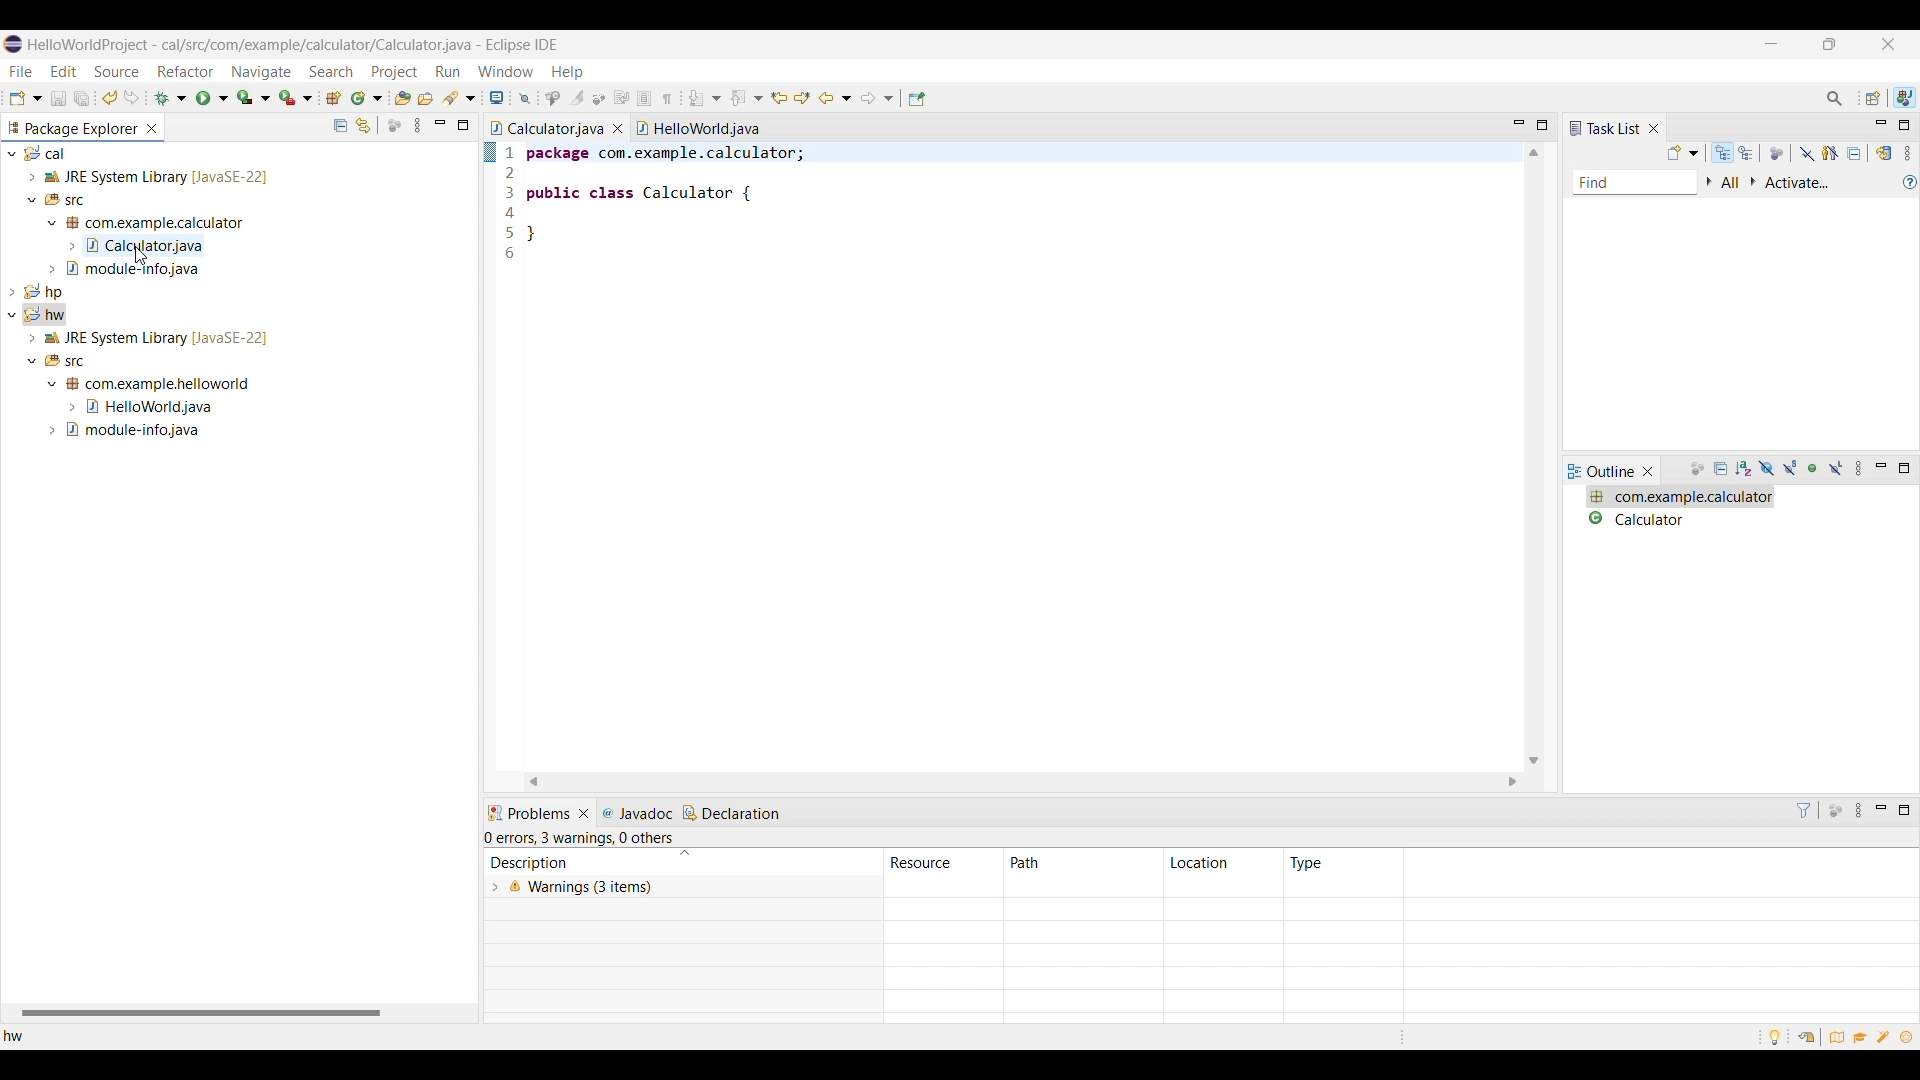  What do you see at coordinates (1082, 863) in the screenshot?
I see `Path` at bounding box center [1082, 863].